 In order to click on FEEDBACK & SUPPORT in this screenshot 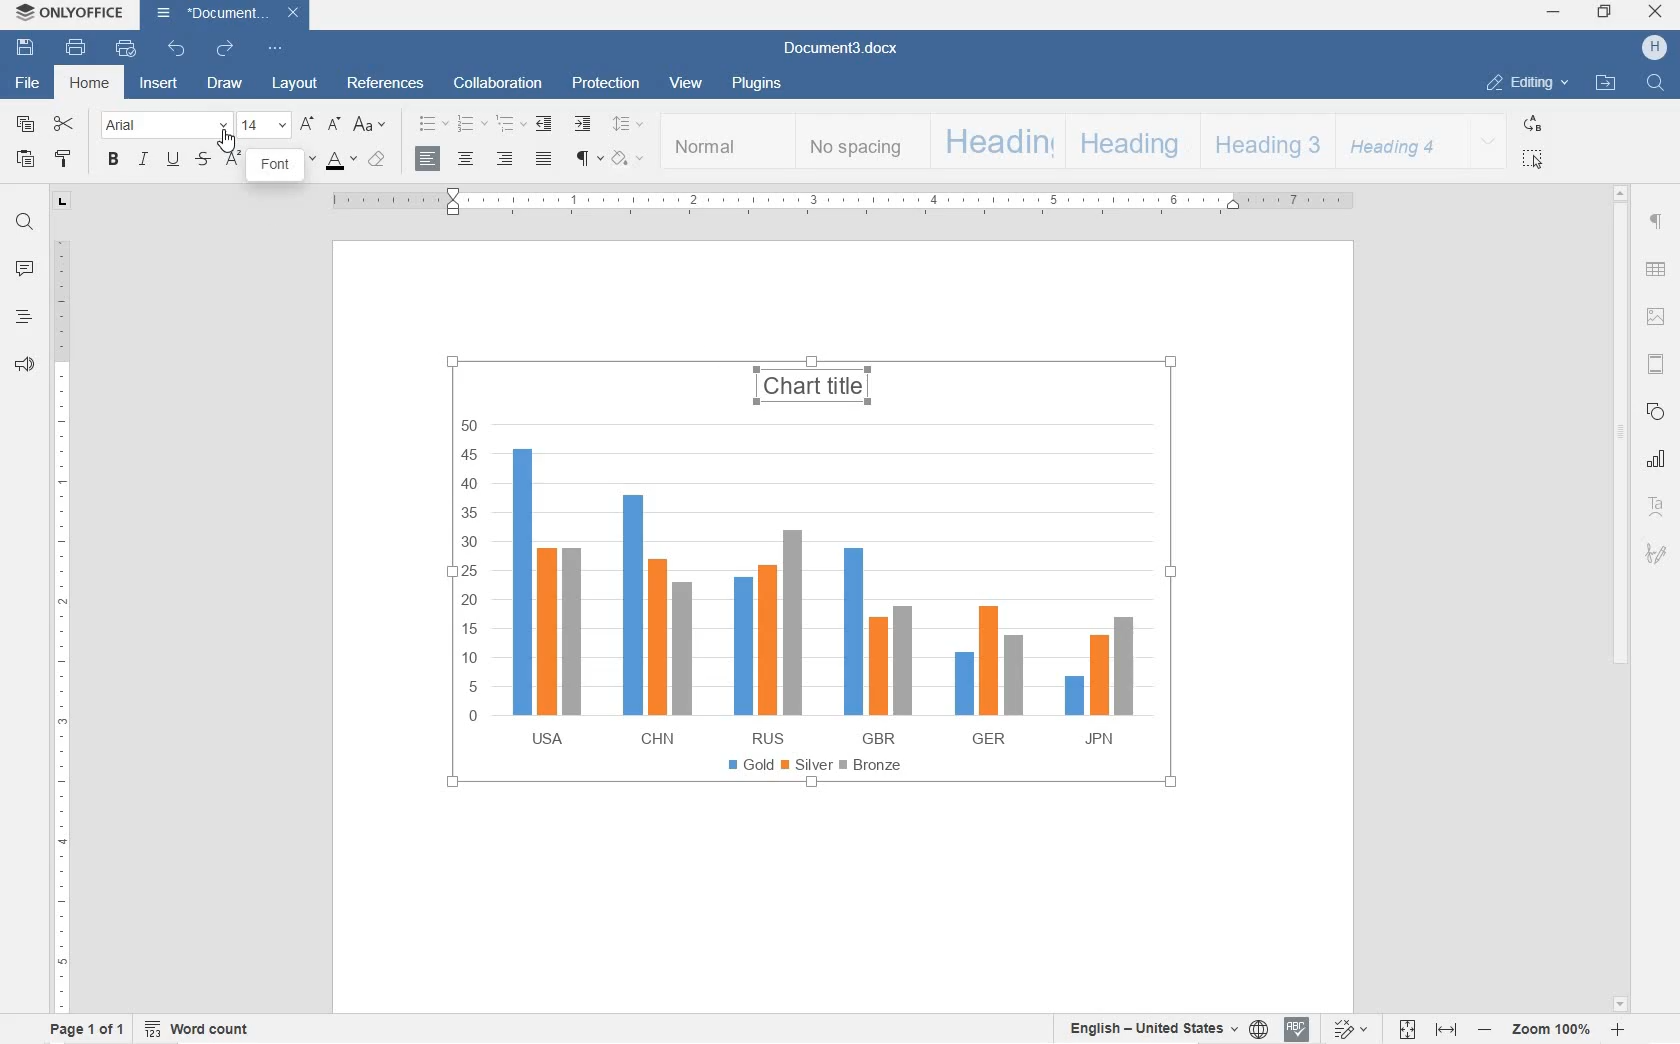, I will do `click(25, 365)`.